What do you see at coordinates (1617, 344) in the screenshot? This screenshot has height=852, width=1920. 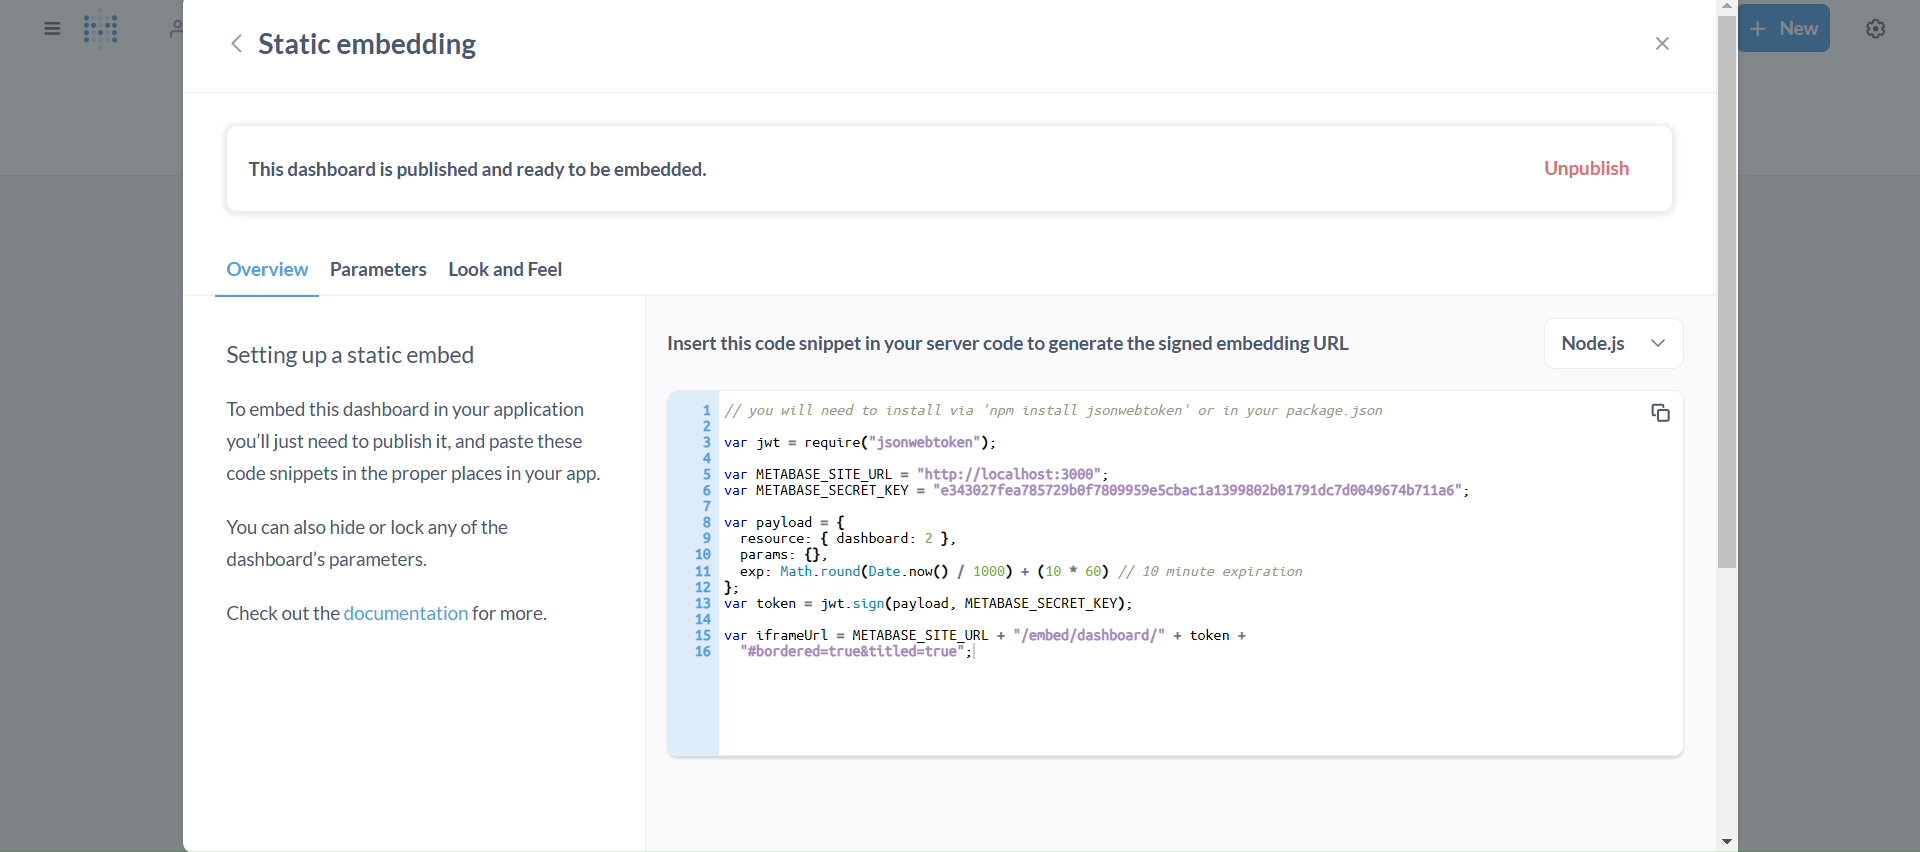 I see `node.js` at bounding box center [1617, 344].